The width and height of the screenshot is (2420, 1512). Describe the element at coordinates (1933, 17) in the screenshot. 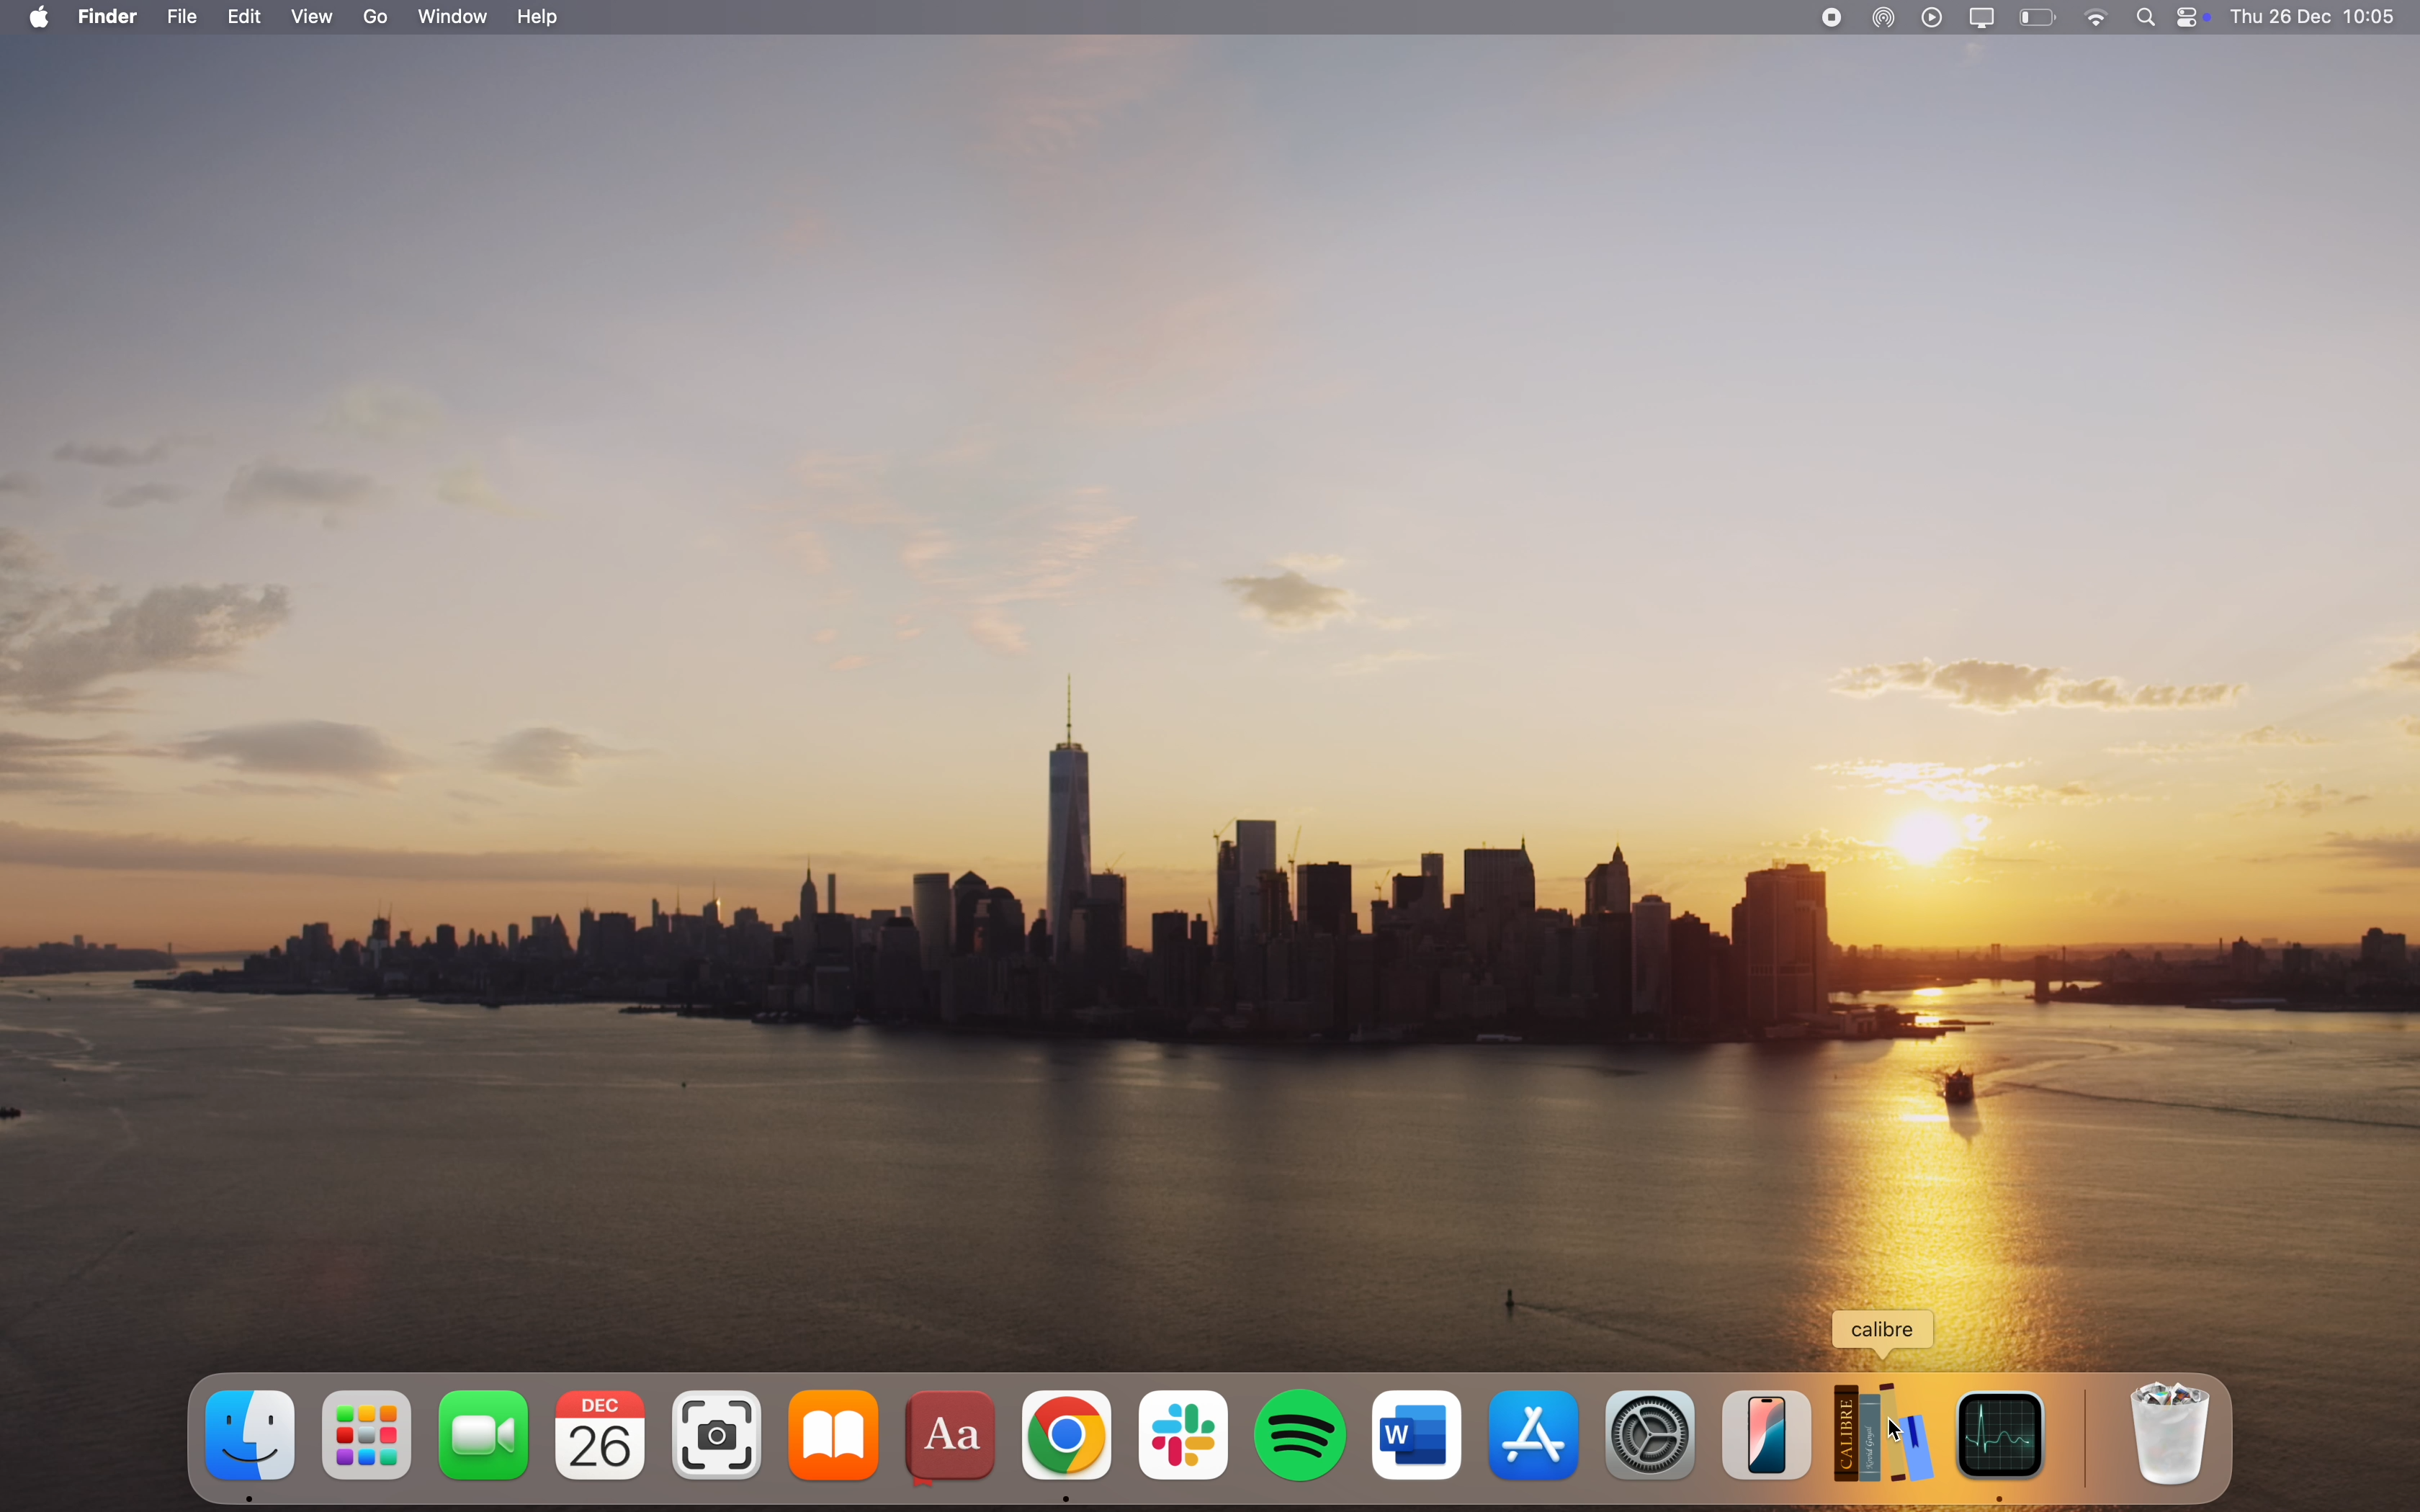

I see `play` at that location.